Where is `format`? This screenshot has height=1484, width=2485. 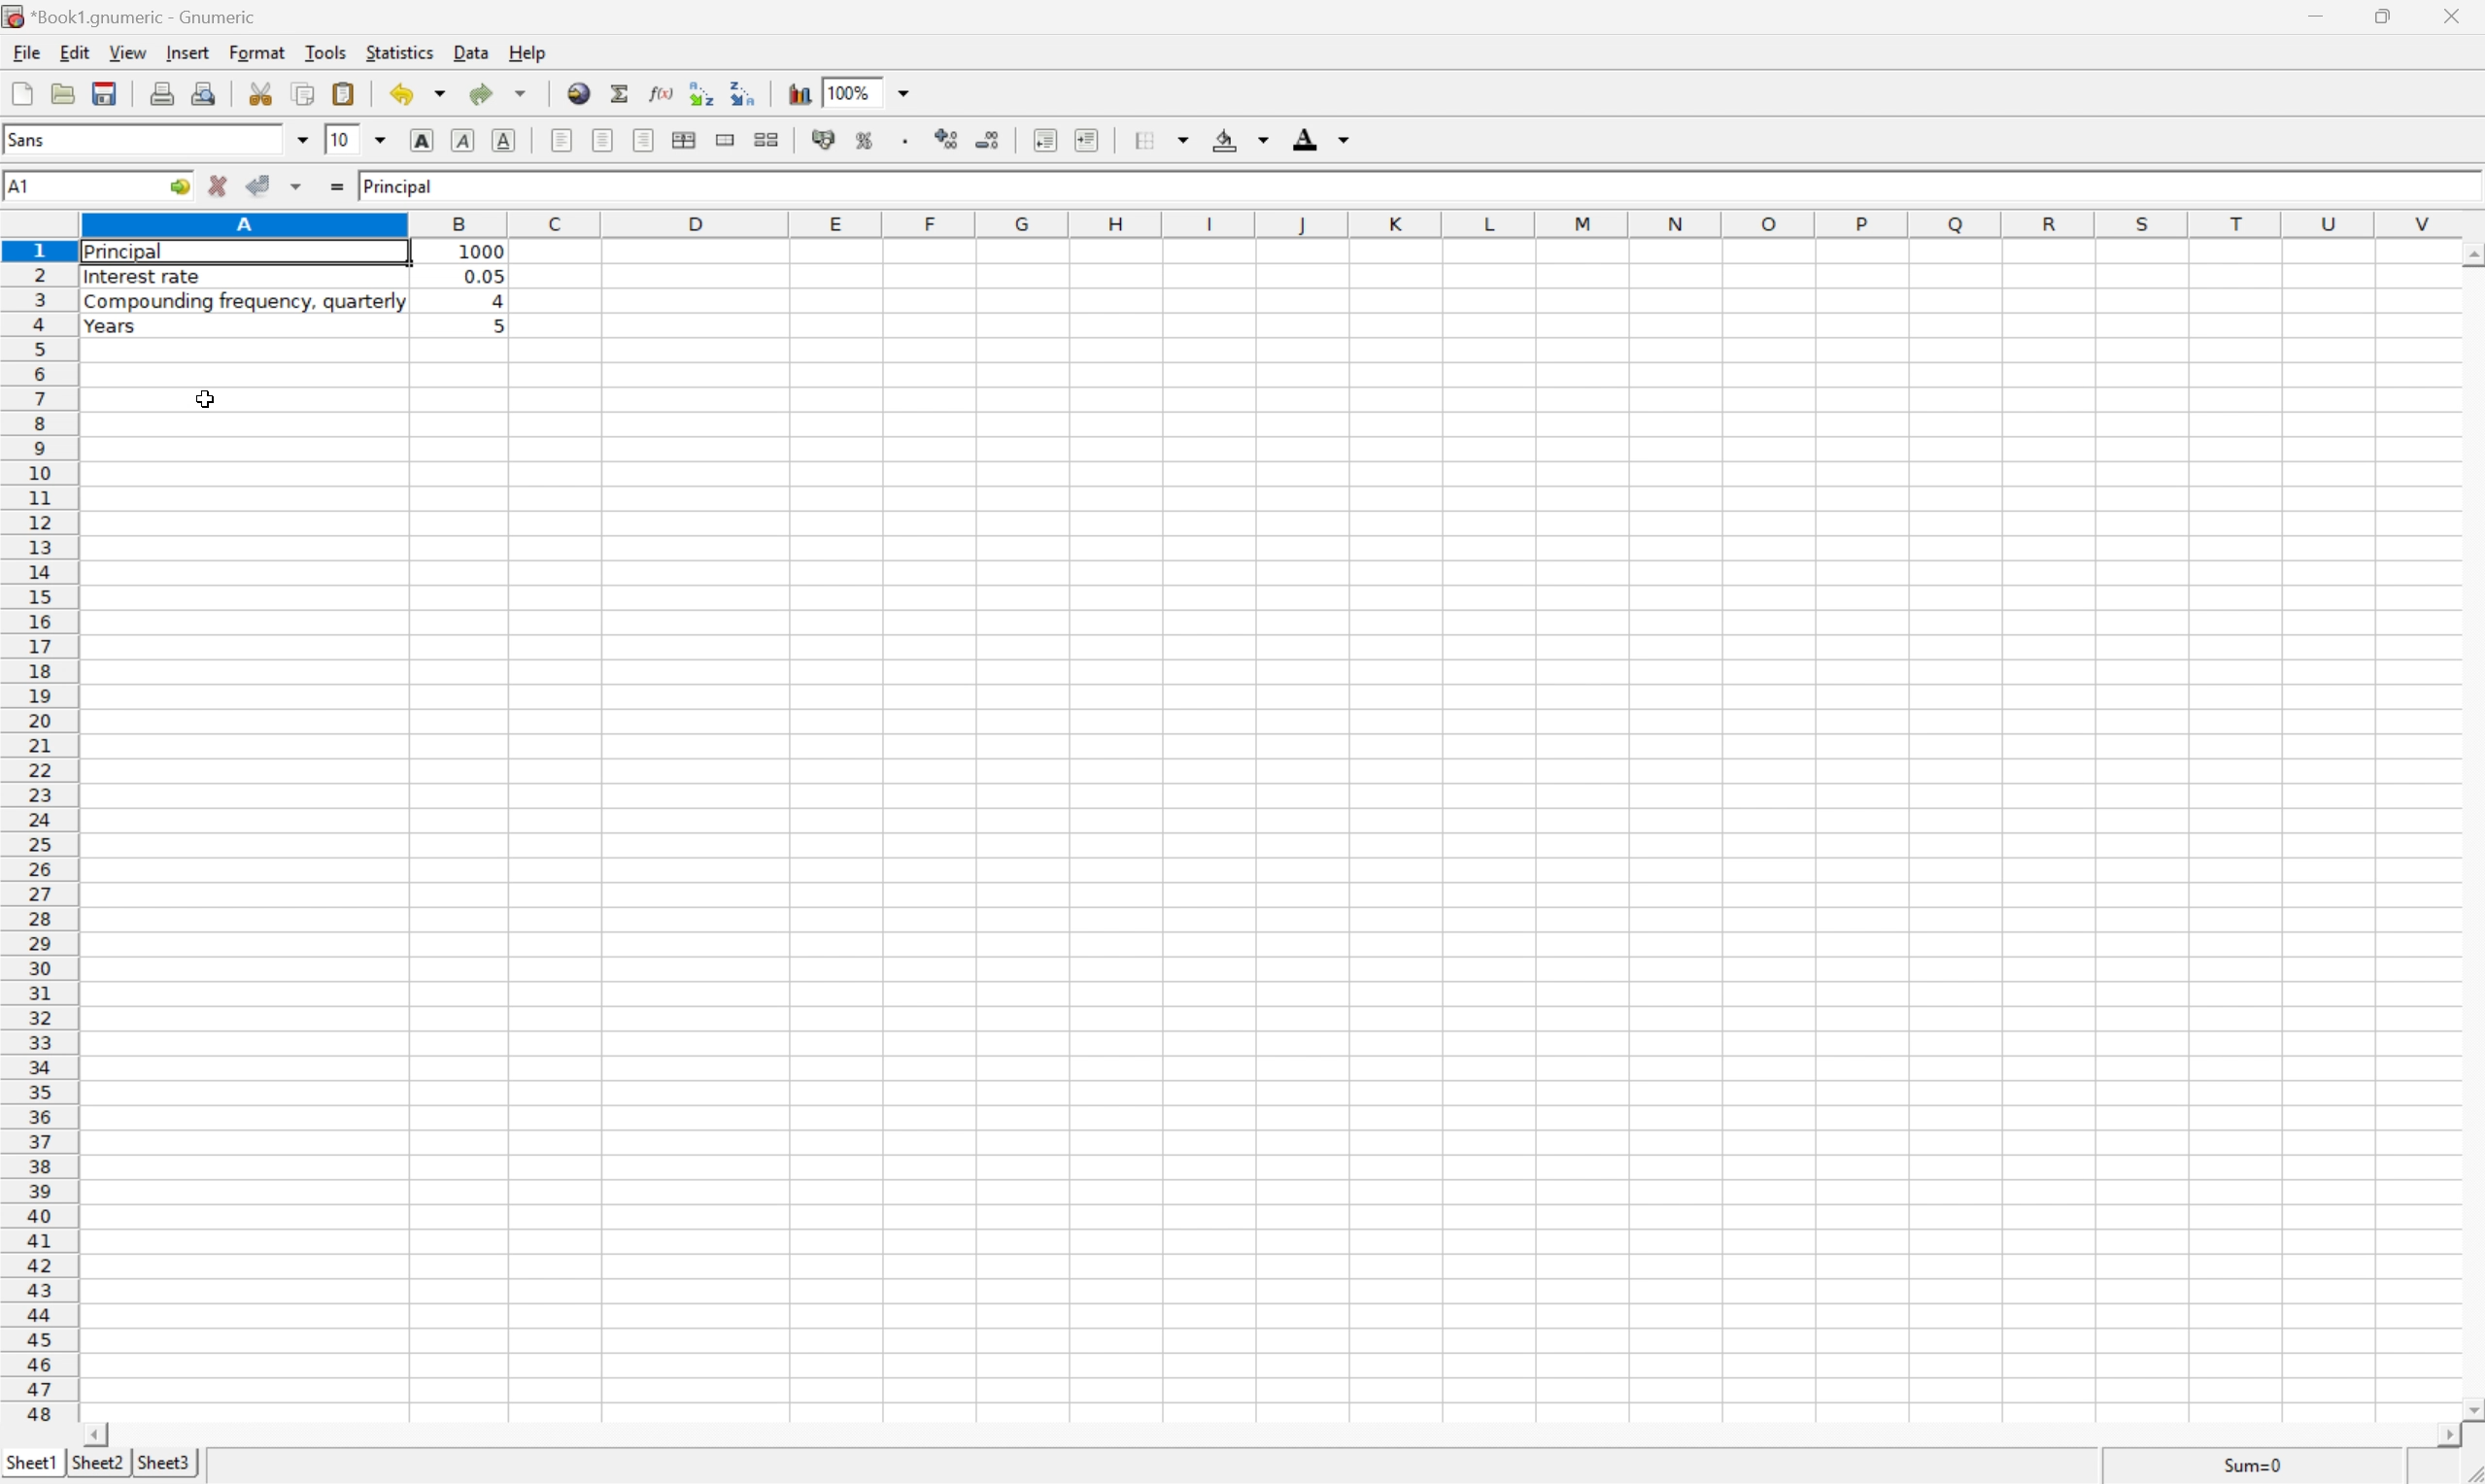 format is located at coordinates (254, 51).